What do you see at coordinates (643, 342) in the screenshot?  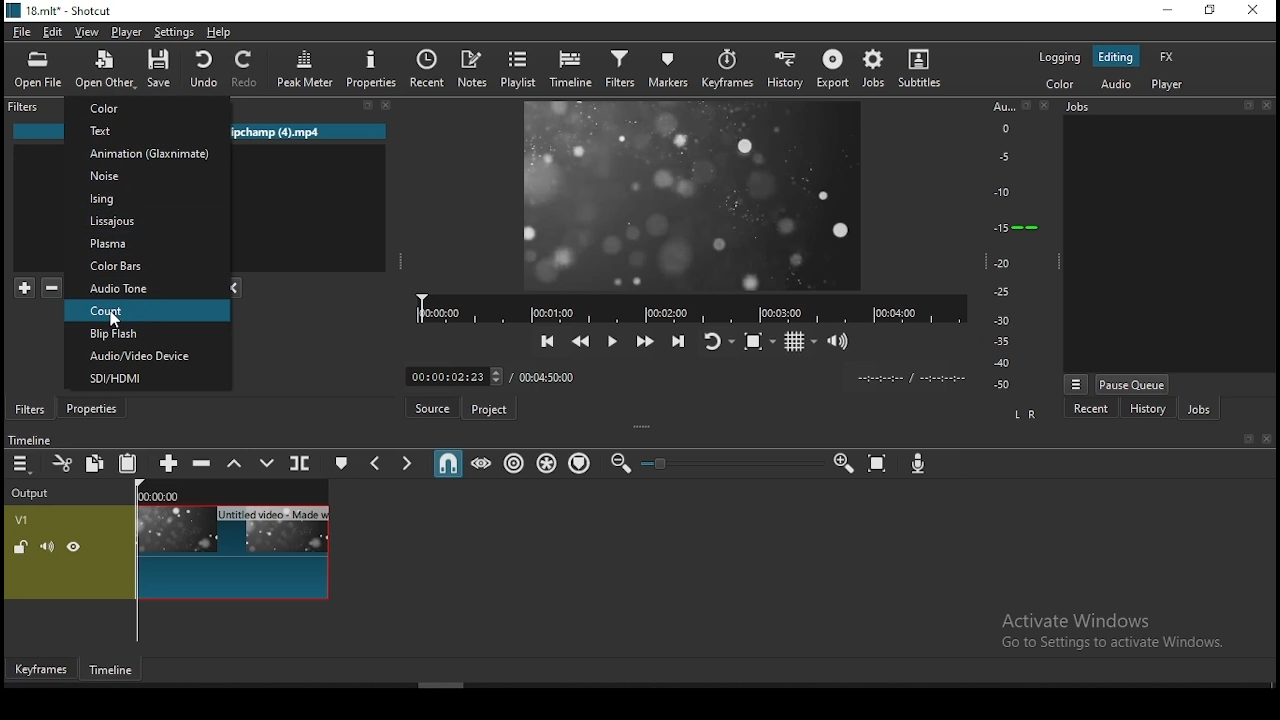 I see `` at bounding box center [643, 342].